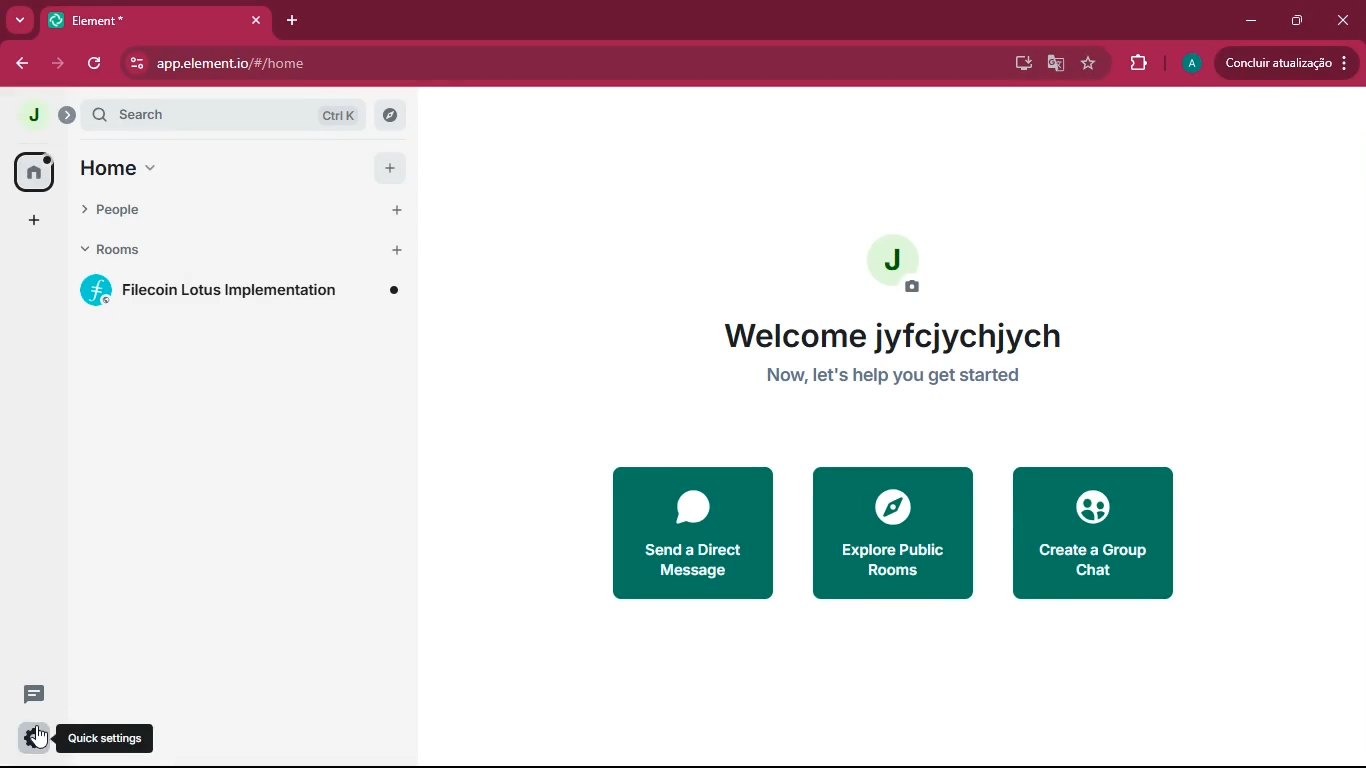 This screenshot has height=768, width=1366. I want to click on home, so click(31, 171).